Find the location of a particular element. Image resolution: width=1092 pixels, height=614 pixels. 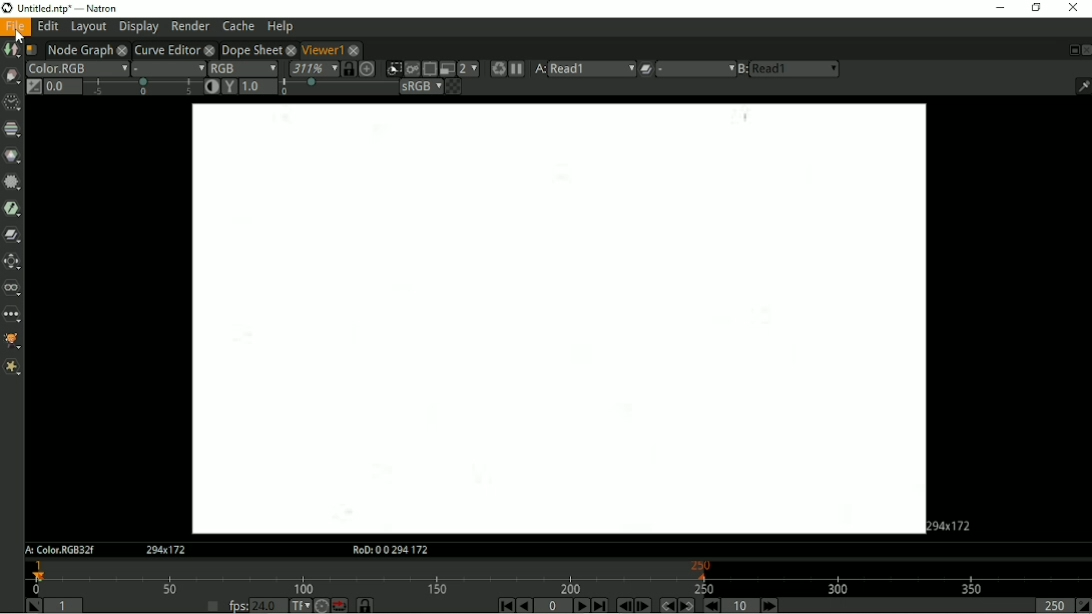

A is located at coordinates (59, 550).